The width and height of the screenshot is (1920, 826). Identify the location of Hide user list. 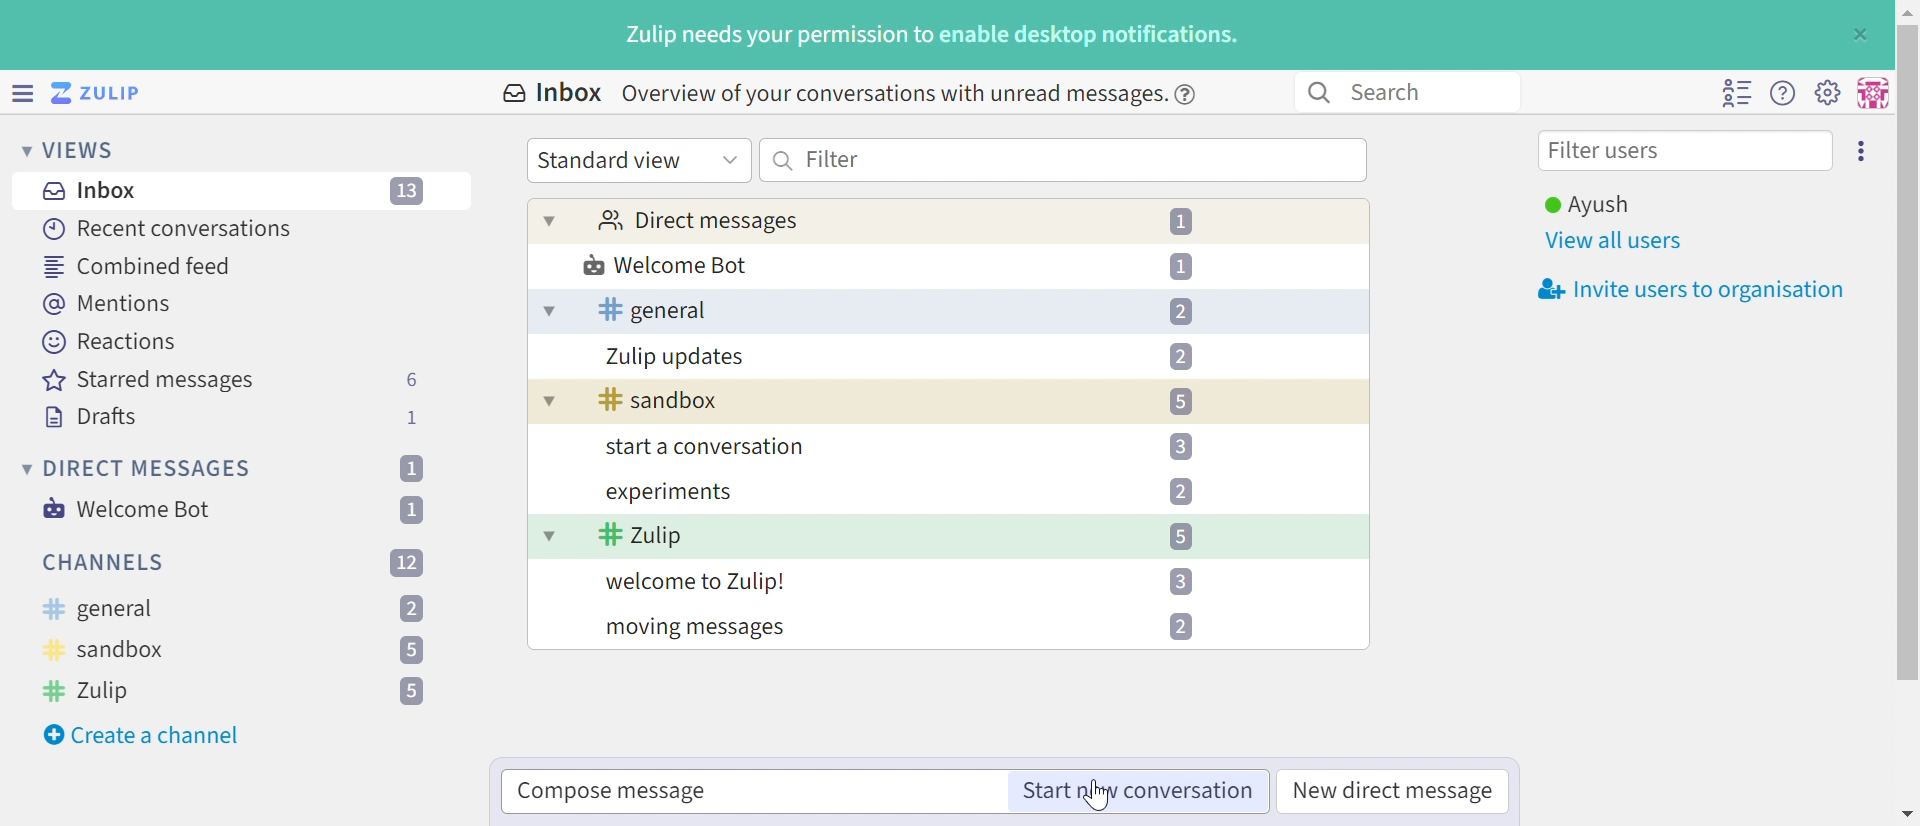
(1736, 93).